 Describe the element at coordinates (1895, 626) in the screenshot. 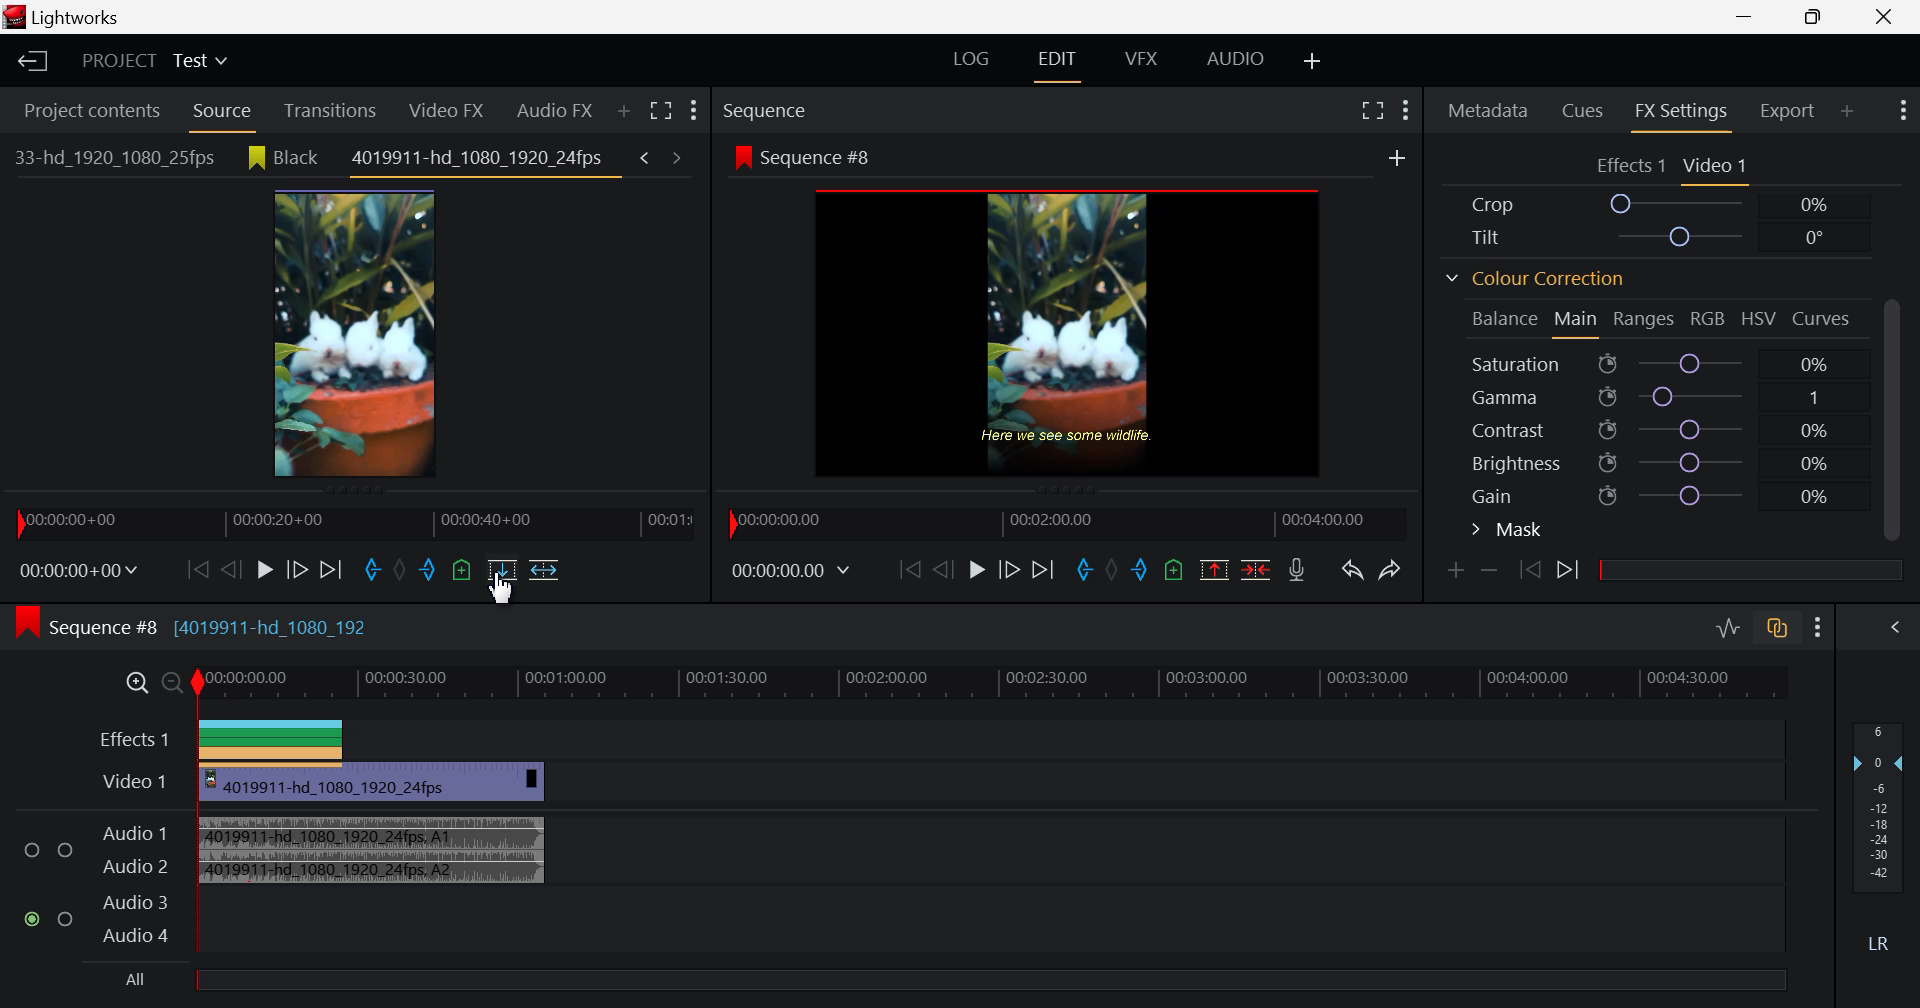

I see `Show Audio Mix` at that location.